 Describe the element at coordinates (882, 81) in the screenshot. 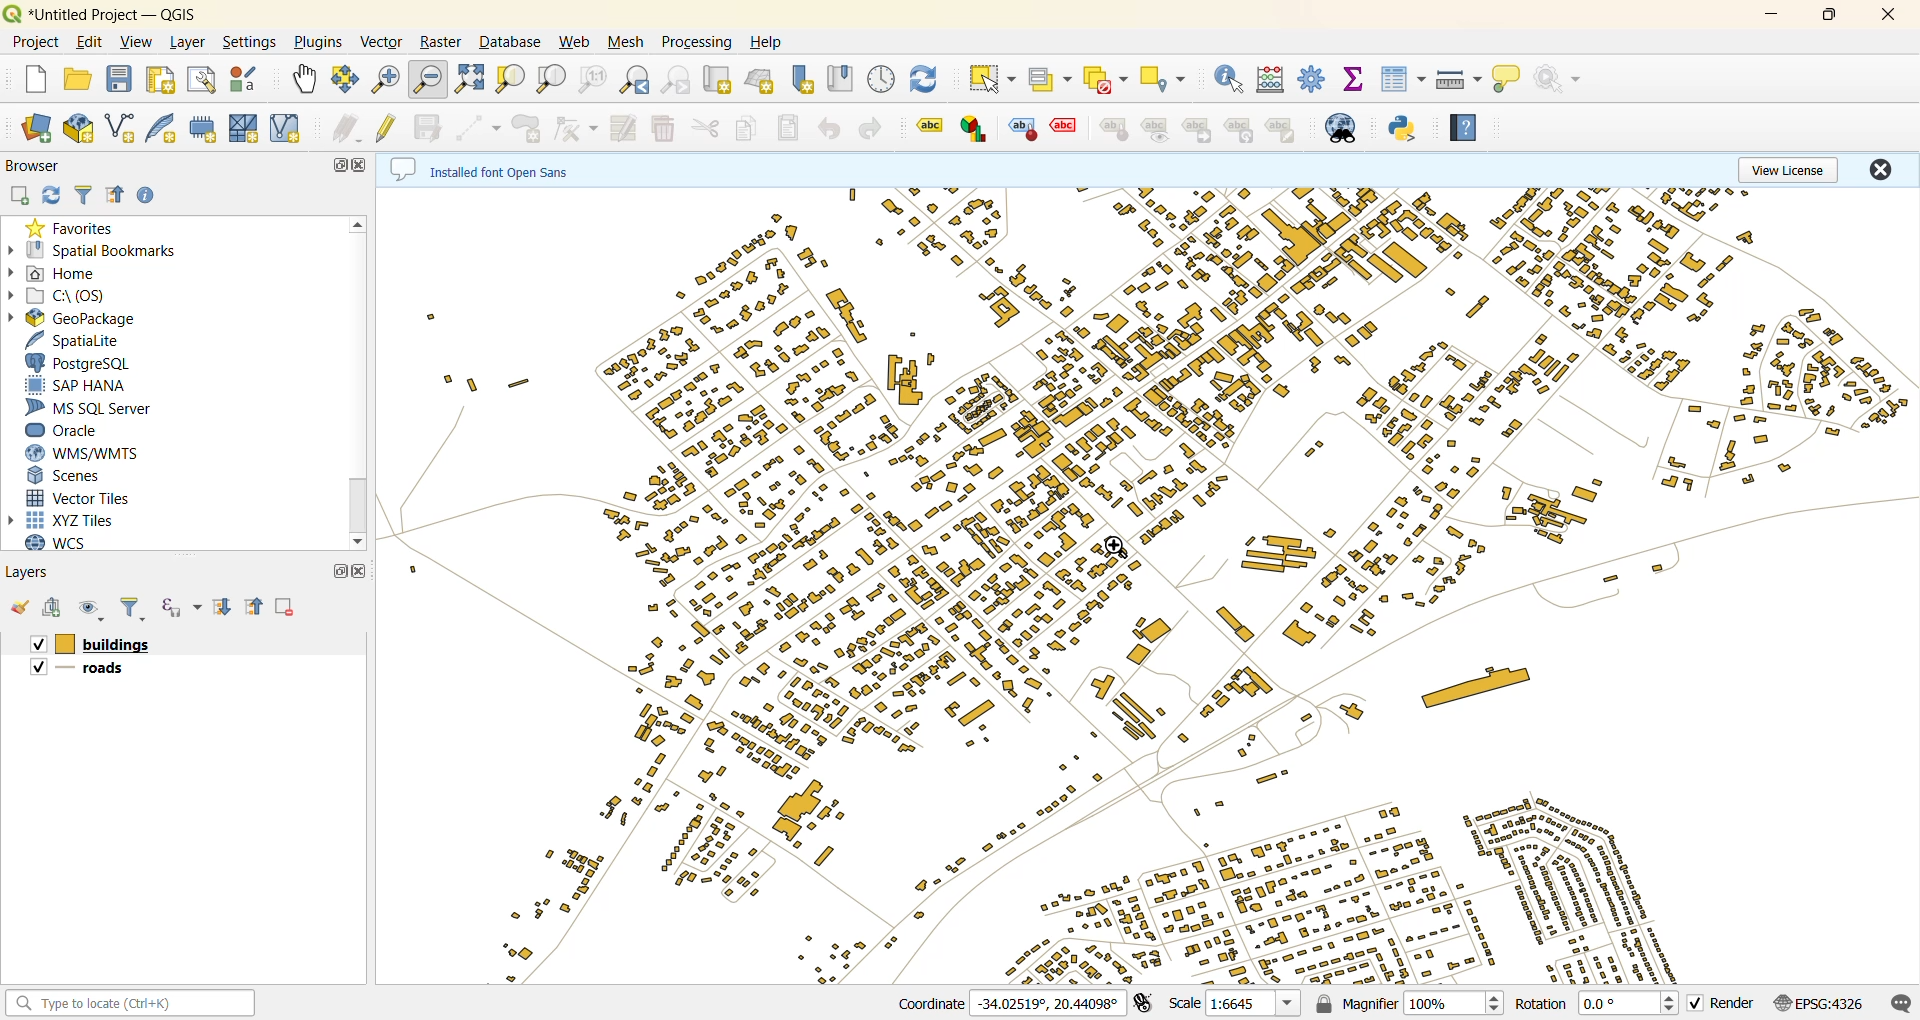

I see `control panel` at that location.